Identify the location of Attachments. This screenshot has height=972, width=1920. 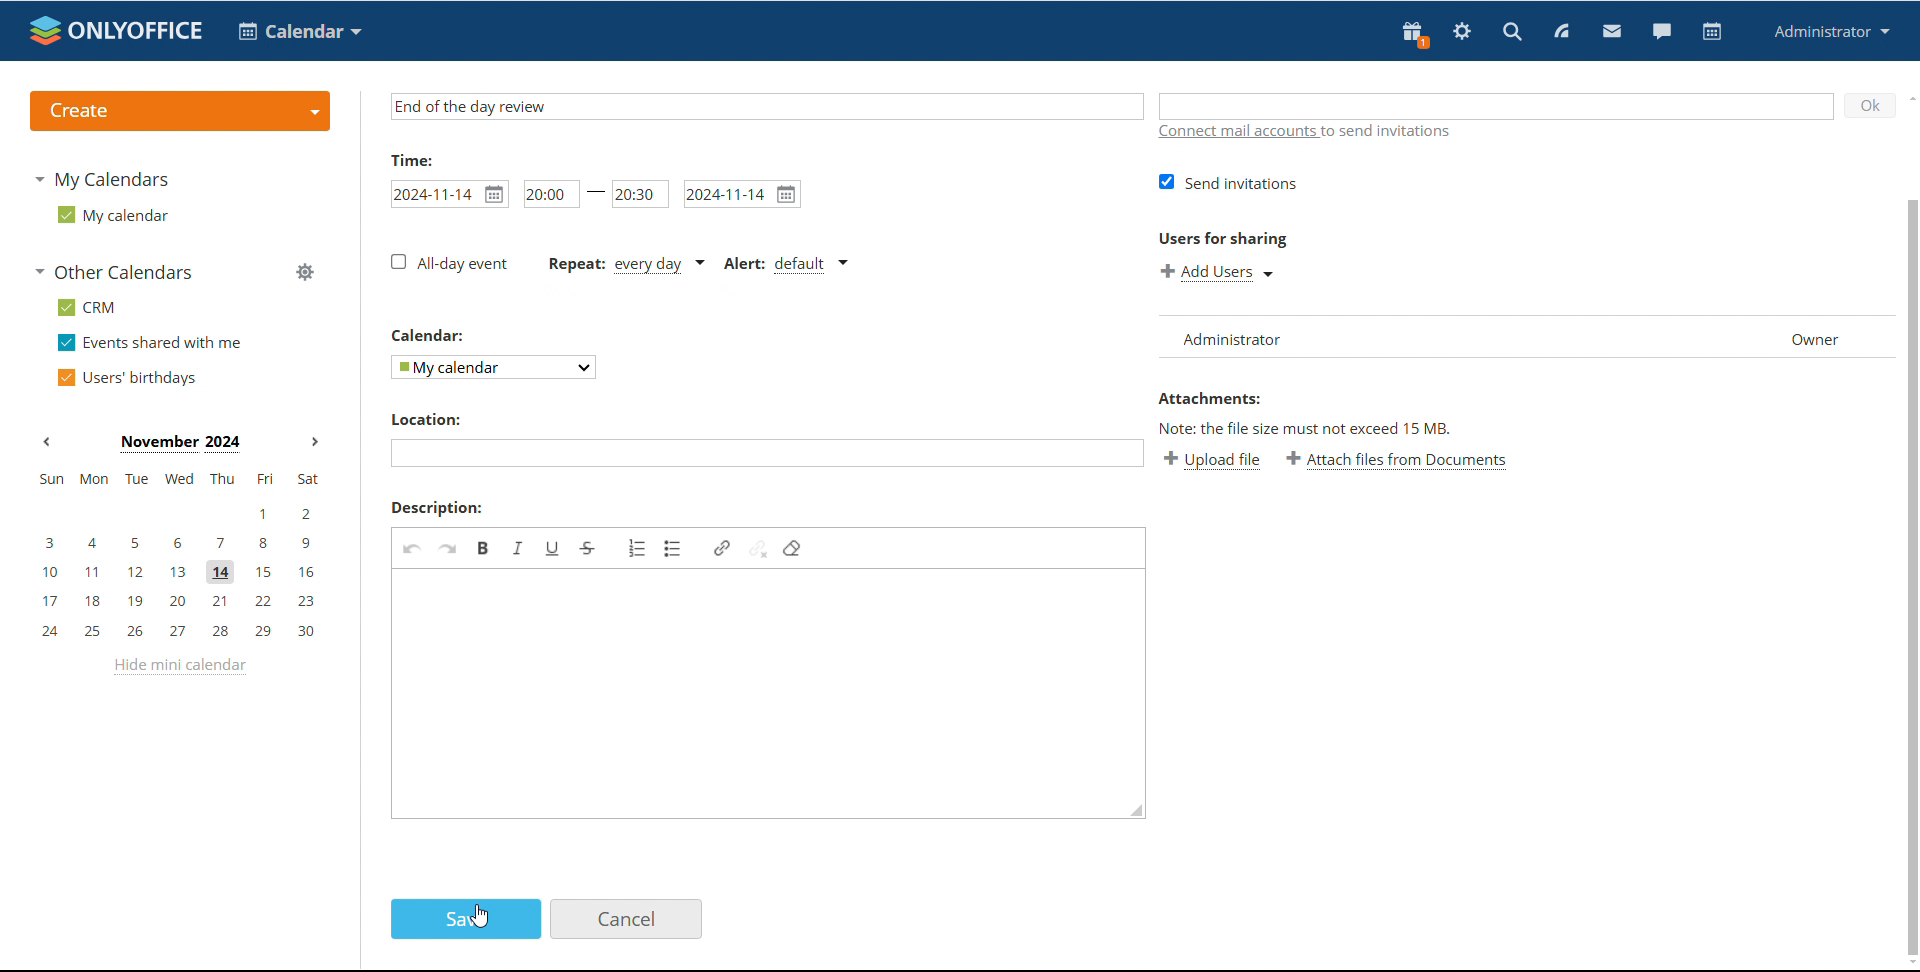
(1208, 399).